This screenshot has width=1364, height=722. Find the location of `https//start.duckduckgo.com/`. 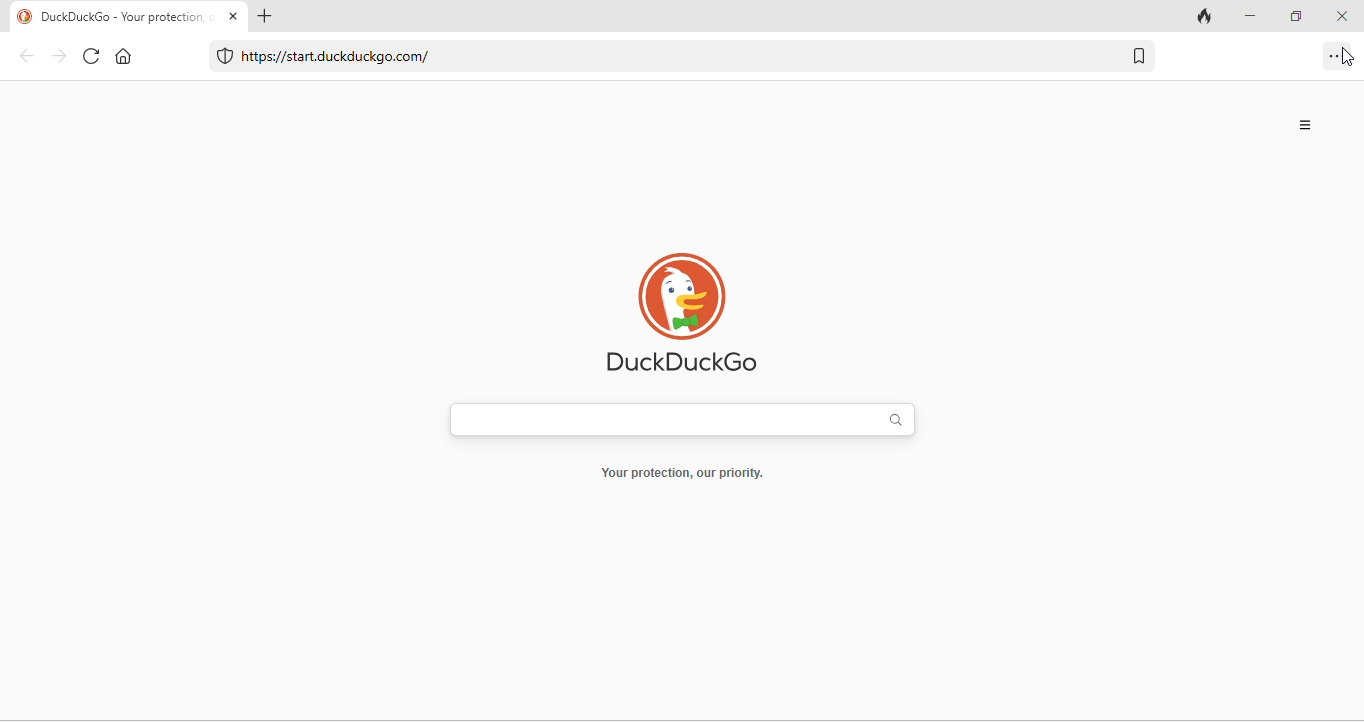

https//start.duckduckgo.com/ is located at coordinates (346, 56).